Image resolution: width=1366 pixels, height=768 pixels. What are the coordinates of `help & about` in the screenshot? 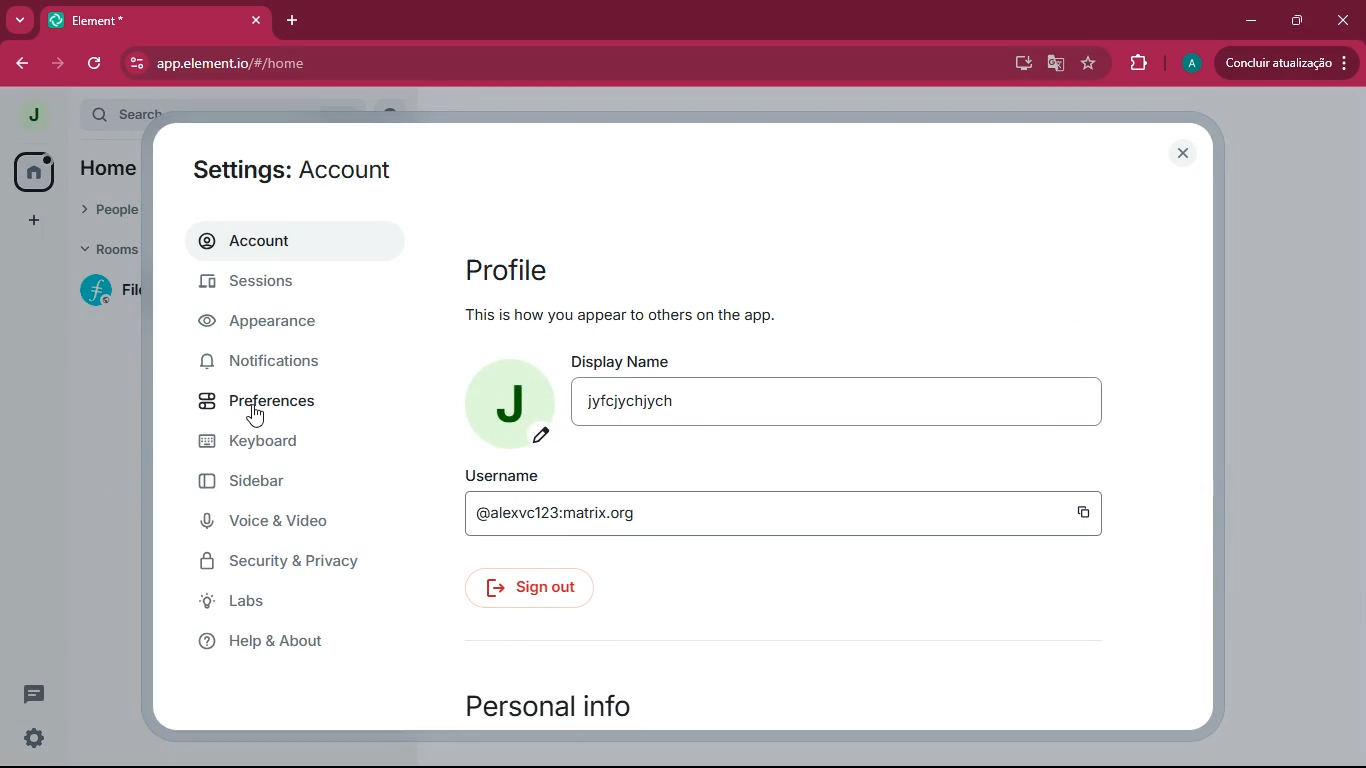 It's located at (273, 643).